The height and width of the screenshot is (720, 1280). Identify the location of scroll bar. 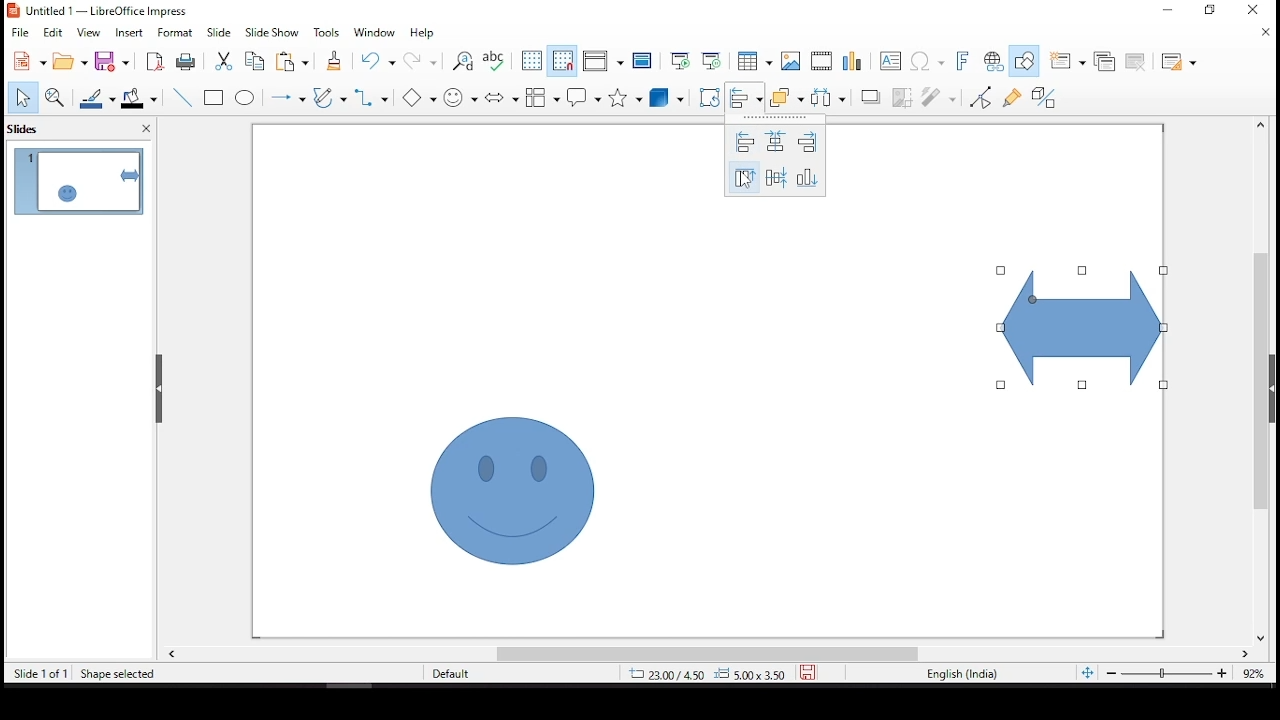
(707, 654).